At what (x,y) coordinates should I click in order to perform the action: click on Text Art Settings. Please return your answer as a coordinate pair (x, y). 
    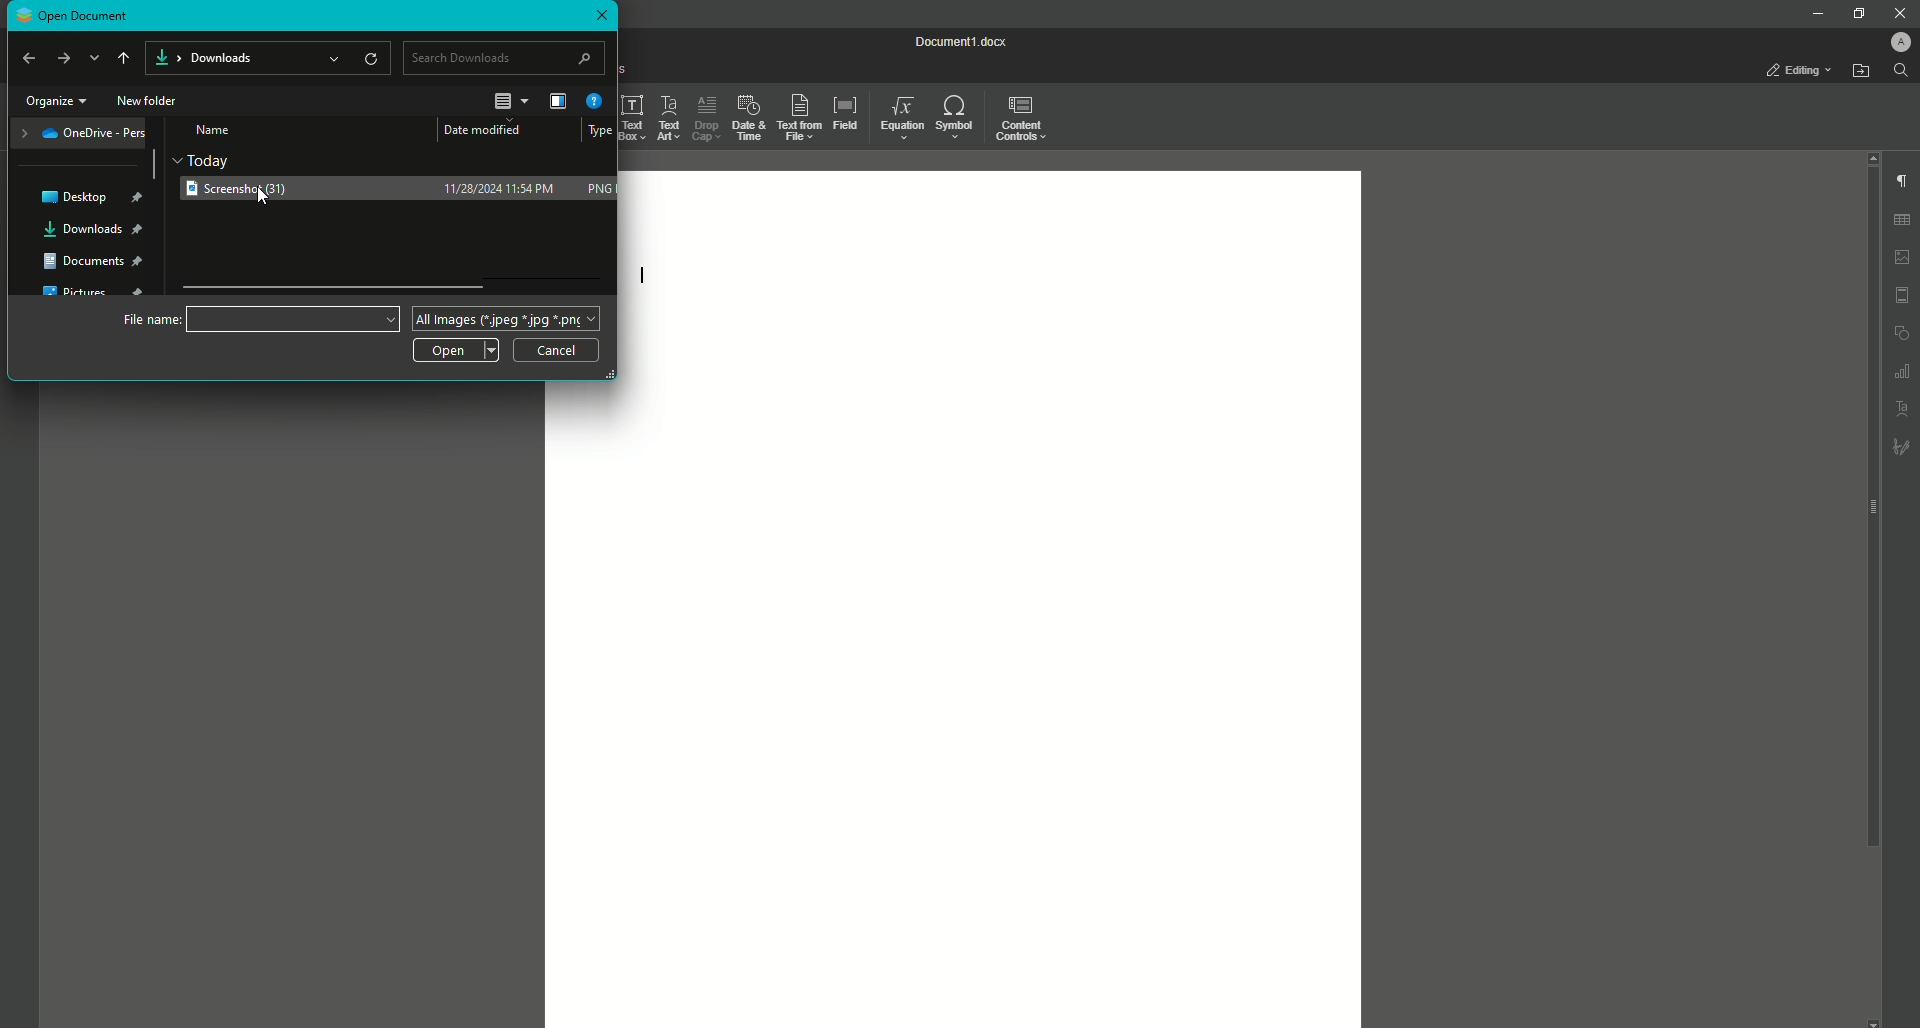
    Looking at the image, I should click on (1903, 410).